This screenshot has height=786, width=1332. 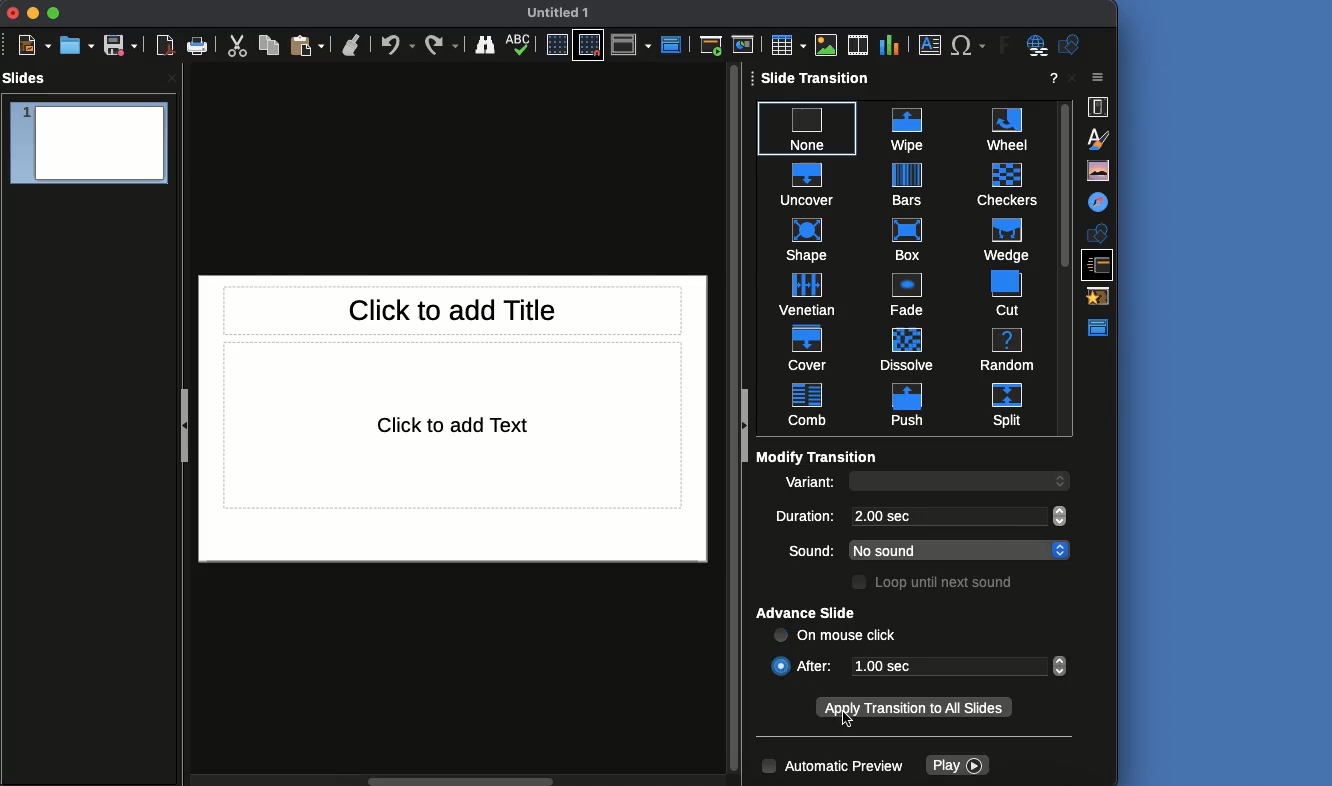 I want to click on uncover, so click(x=806, y=181).